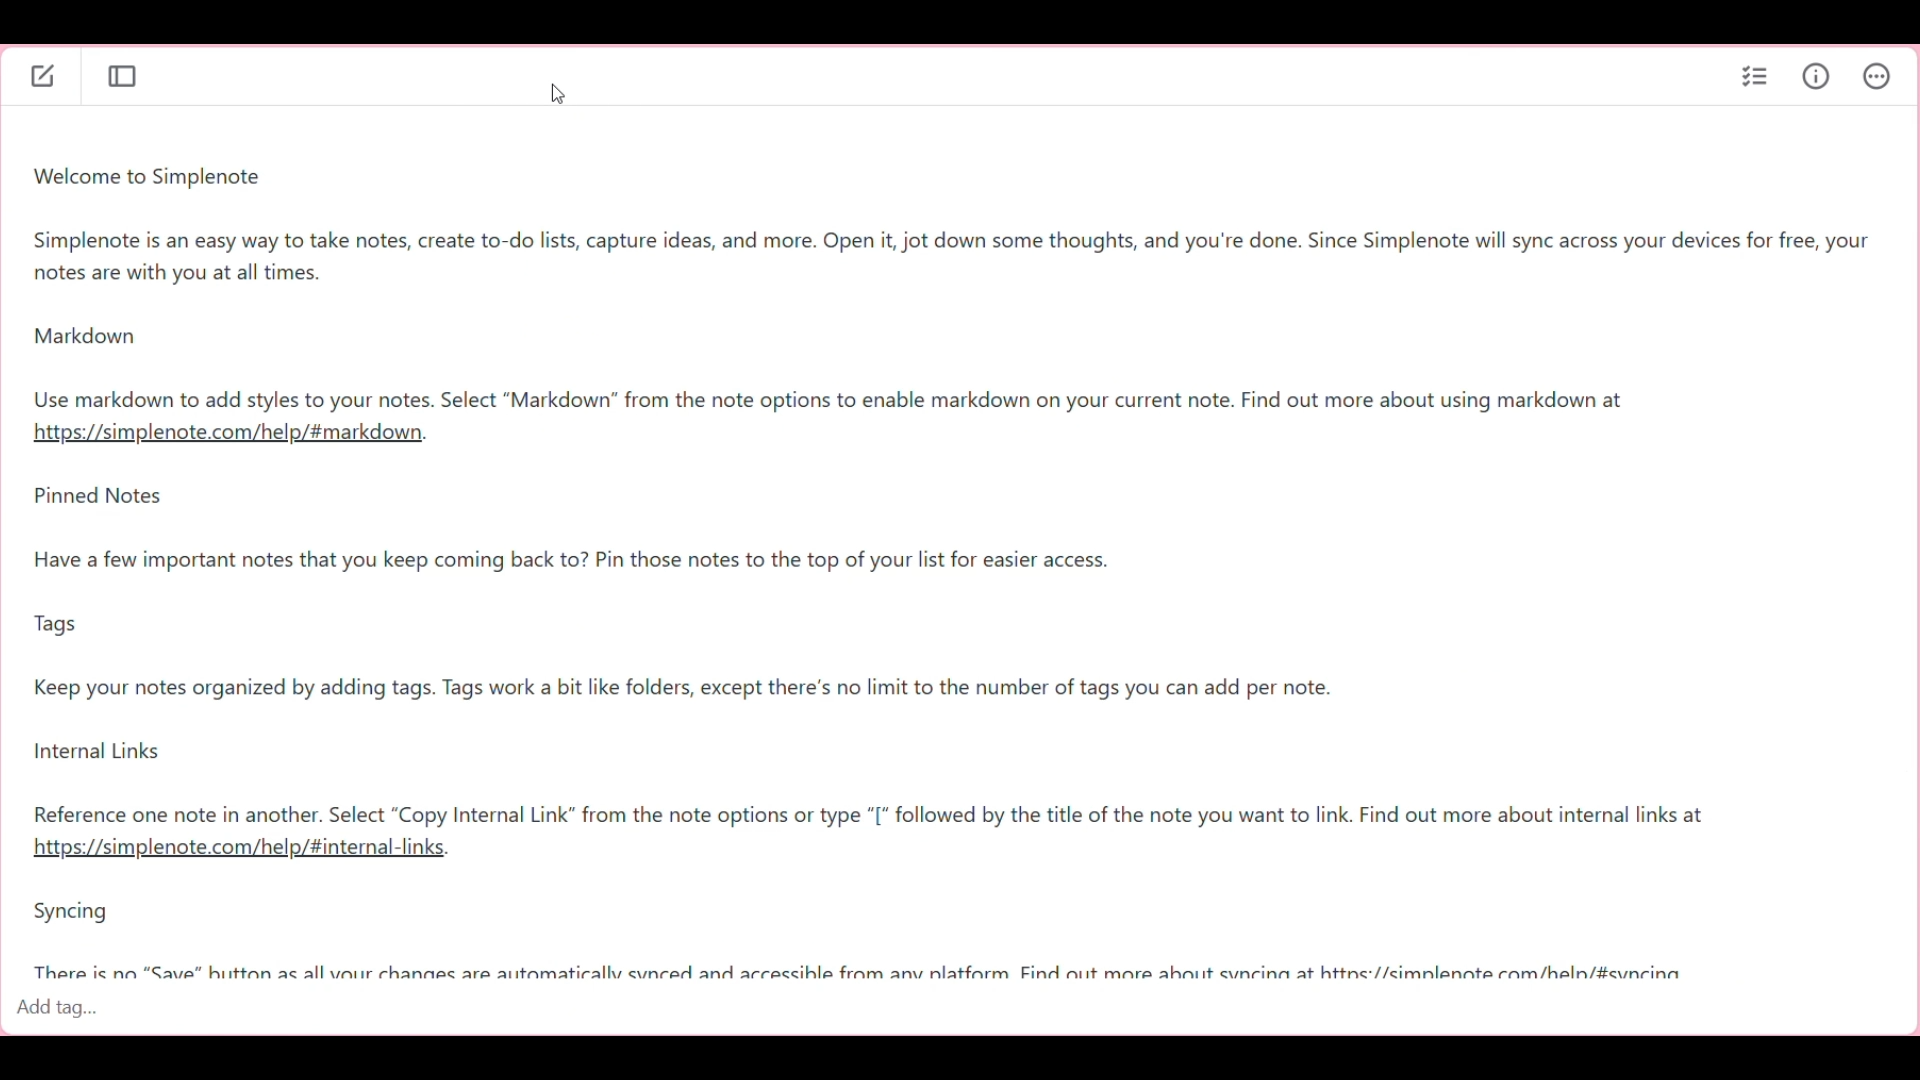 This screenshot has width=1920, height=1080. I want to click on Pinned notes-note2, so click(863, 656).